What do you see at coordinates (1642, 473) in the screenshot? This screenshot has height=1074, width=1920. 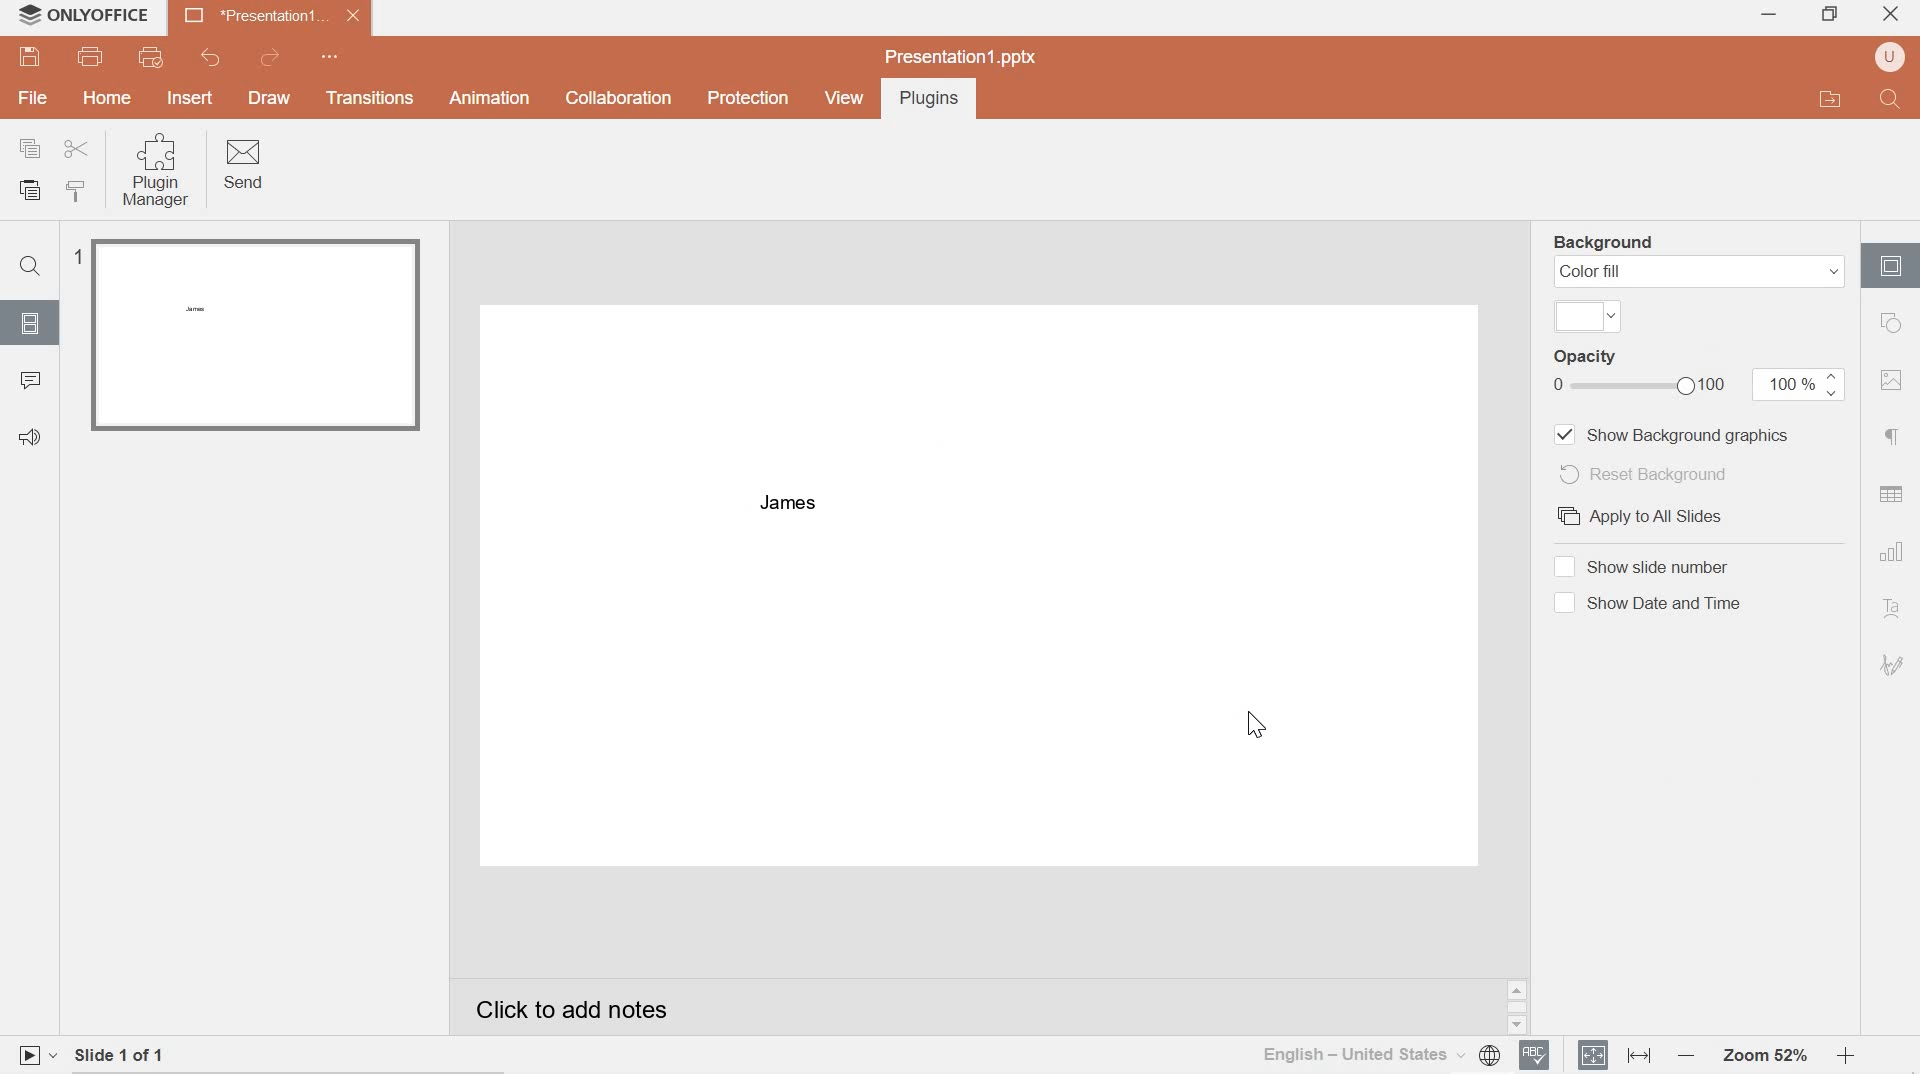 I see `Reset Background` at bounding box center [1642, 473].